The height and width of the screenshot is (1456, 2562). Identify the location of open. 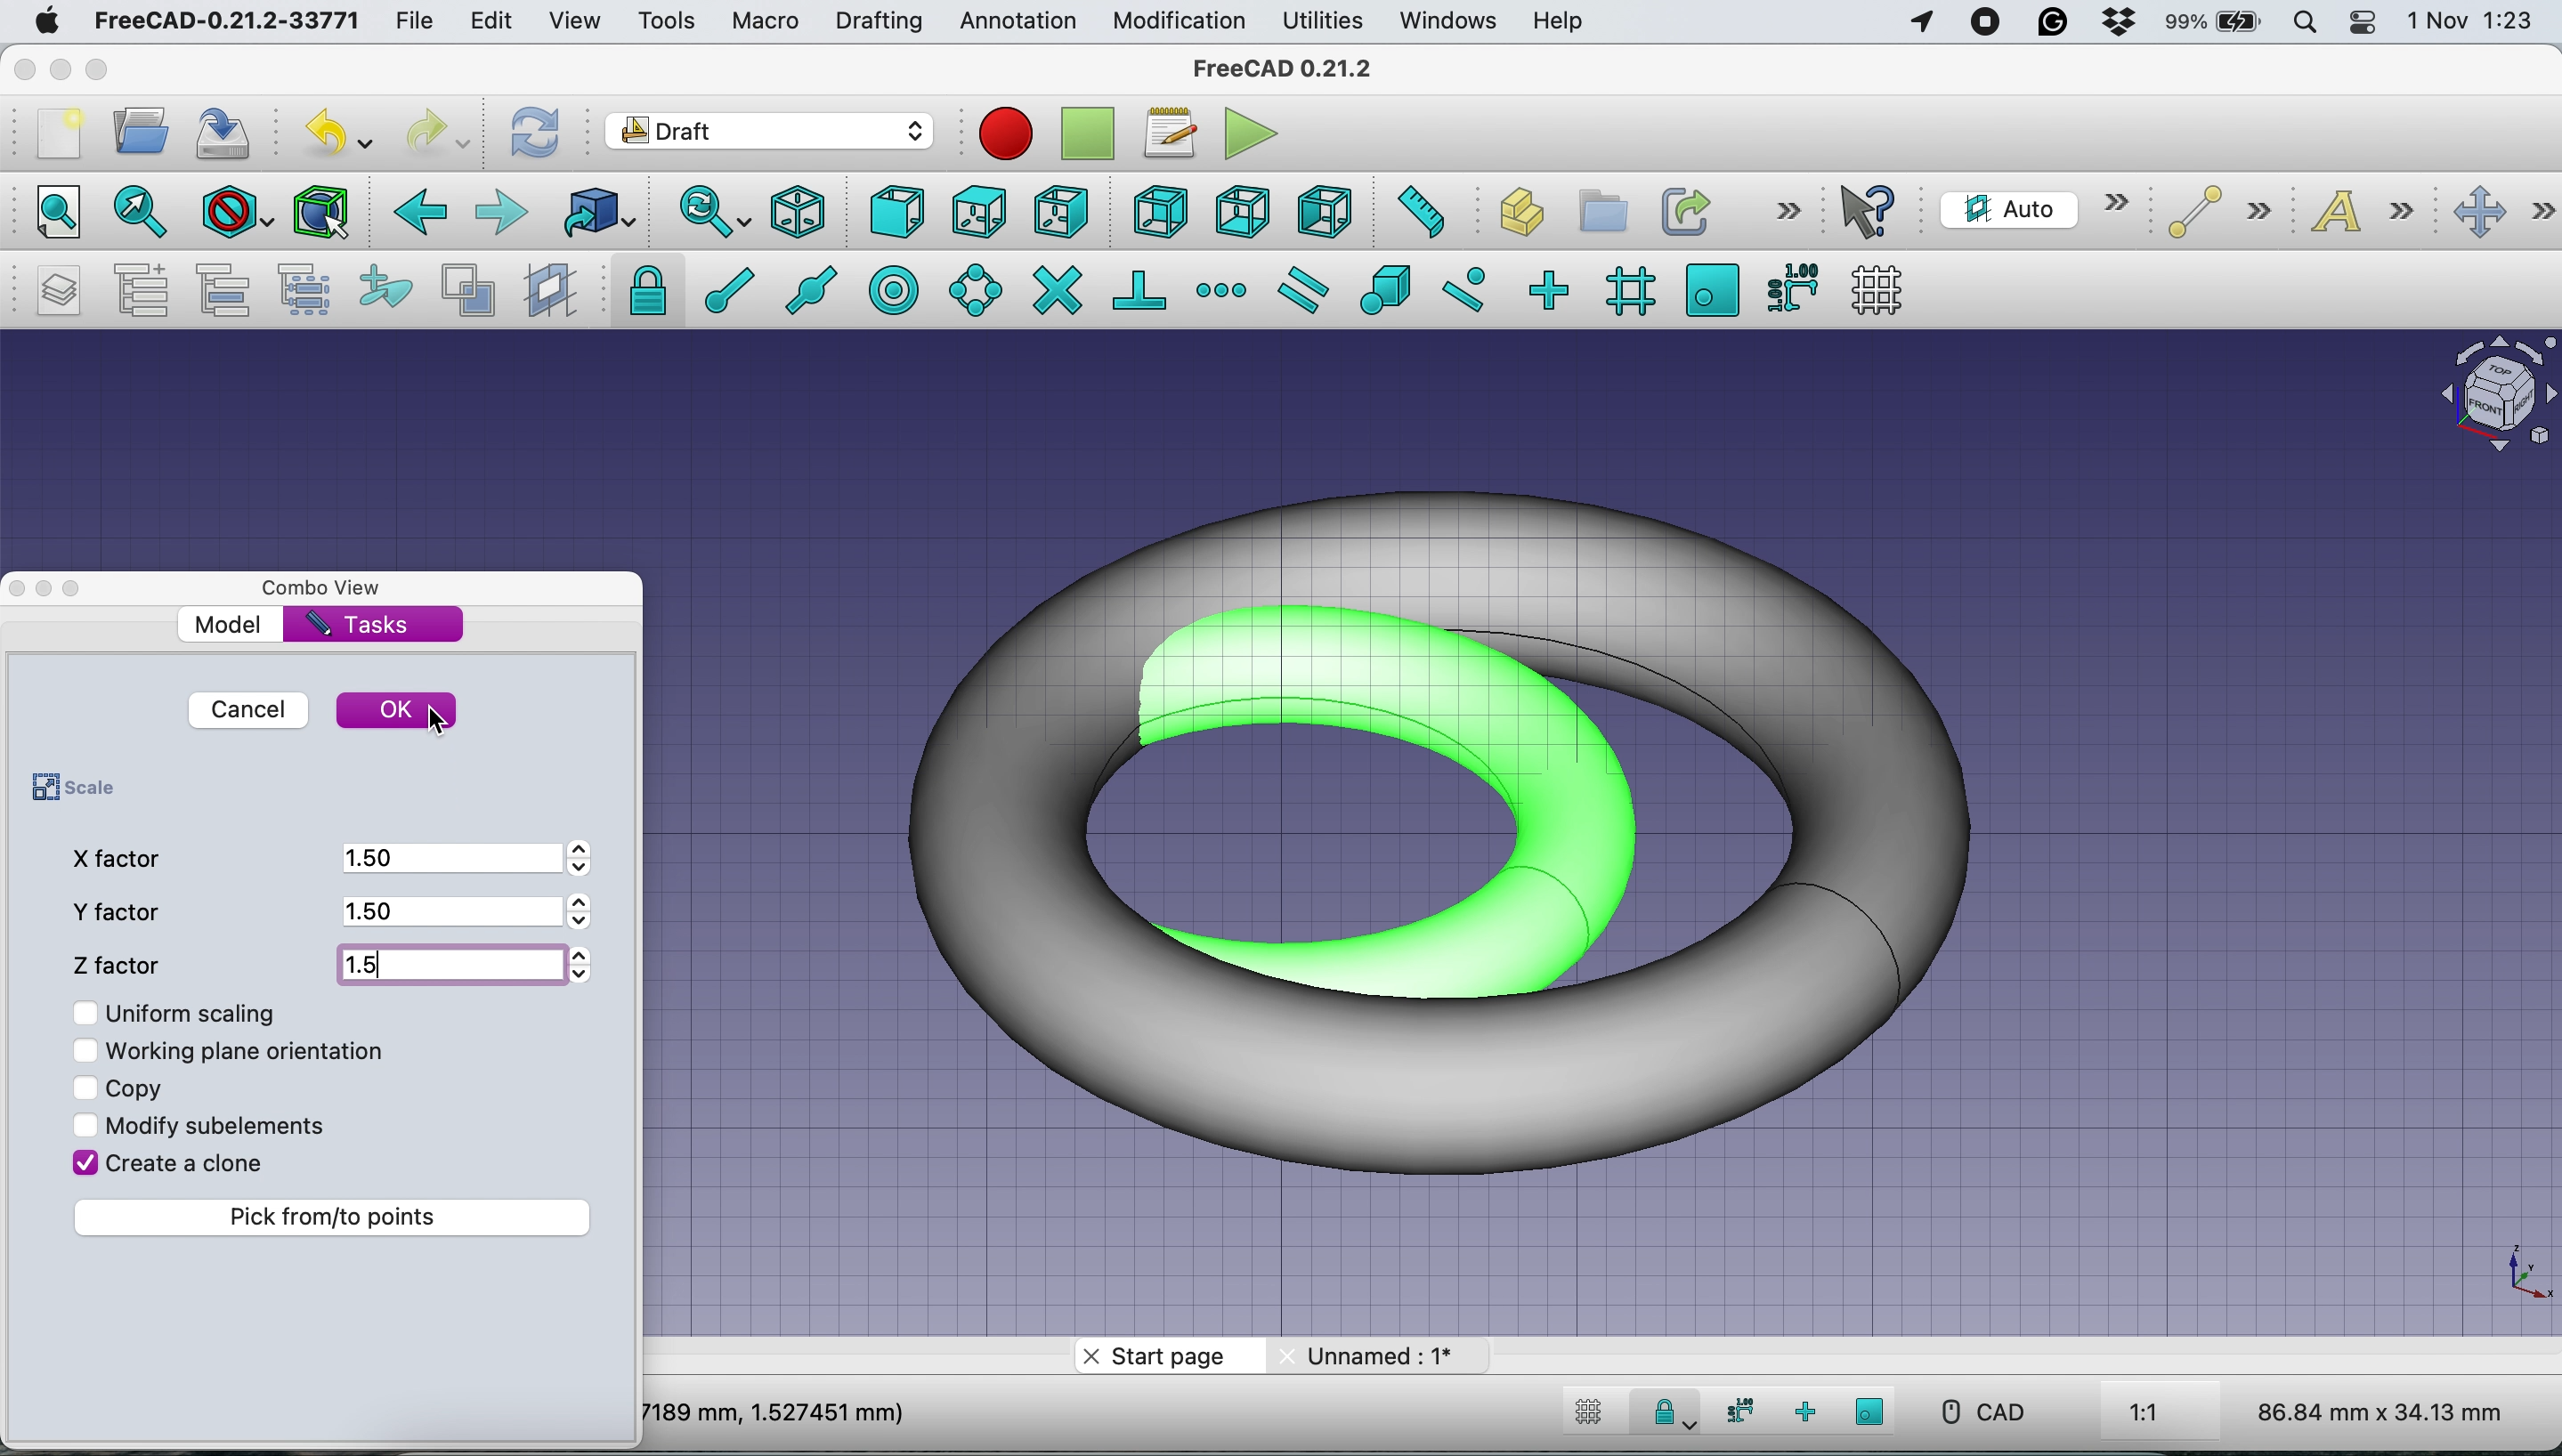
(140, 136).